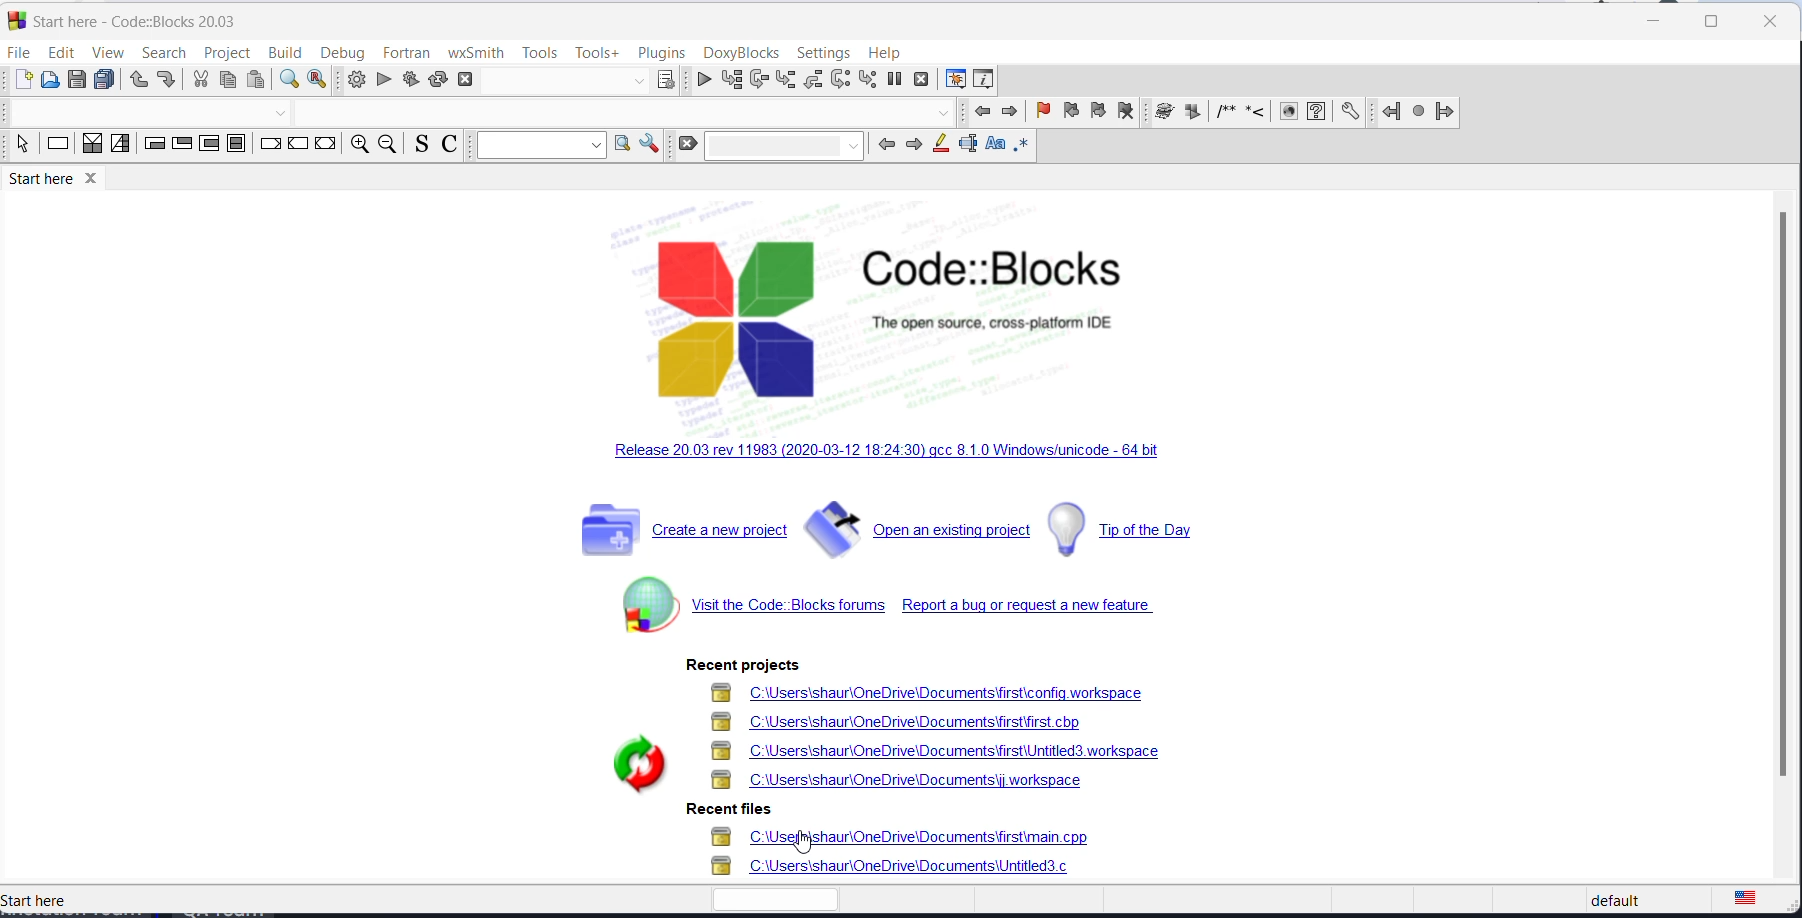 This screenshot has height=918, width=1802. I want to click on dropdown, so click(286, 113).